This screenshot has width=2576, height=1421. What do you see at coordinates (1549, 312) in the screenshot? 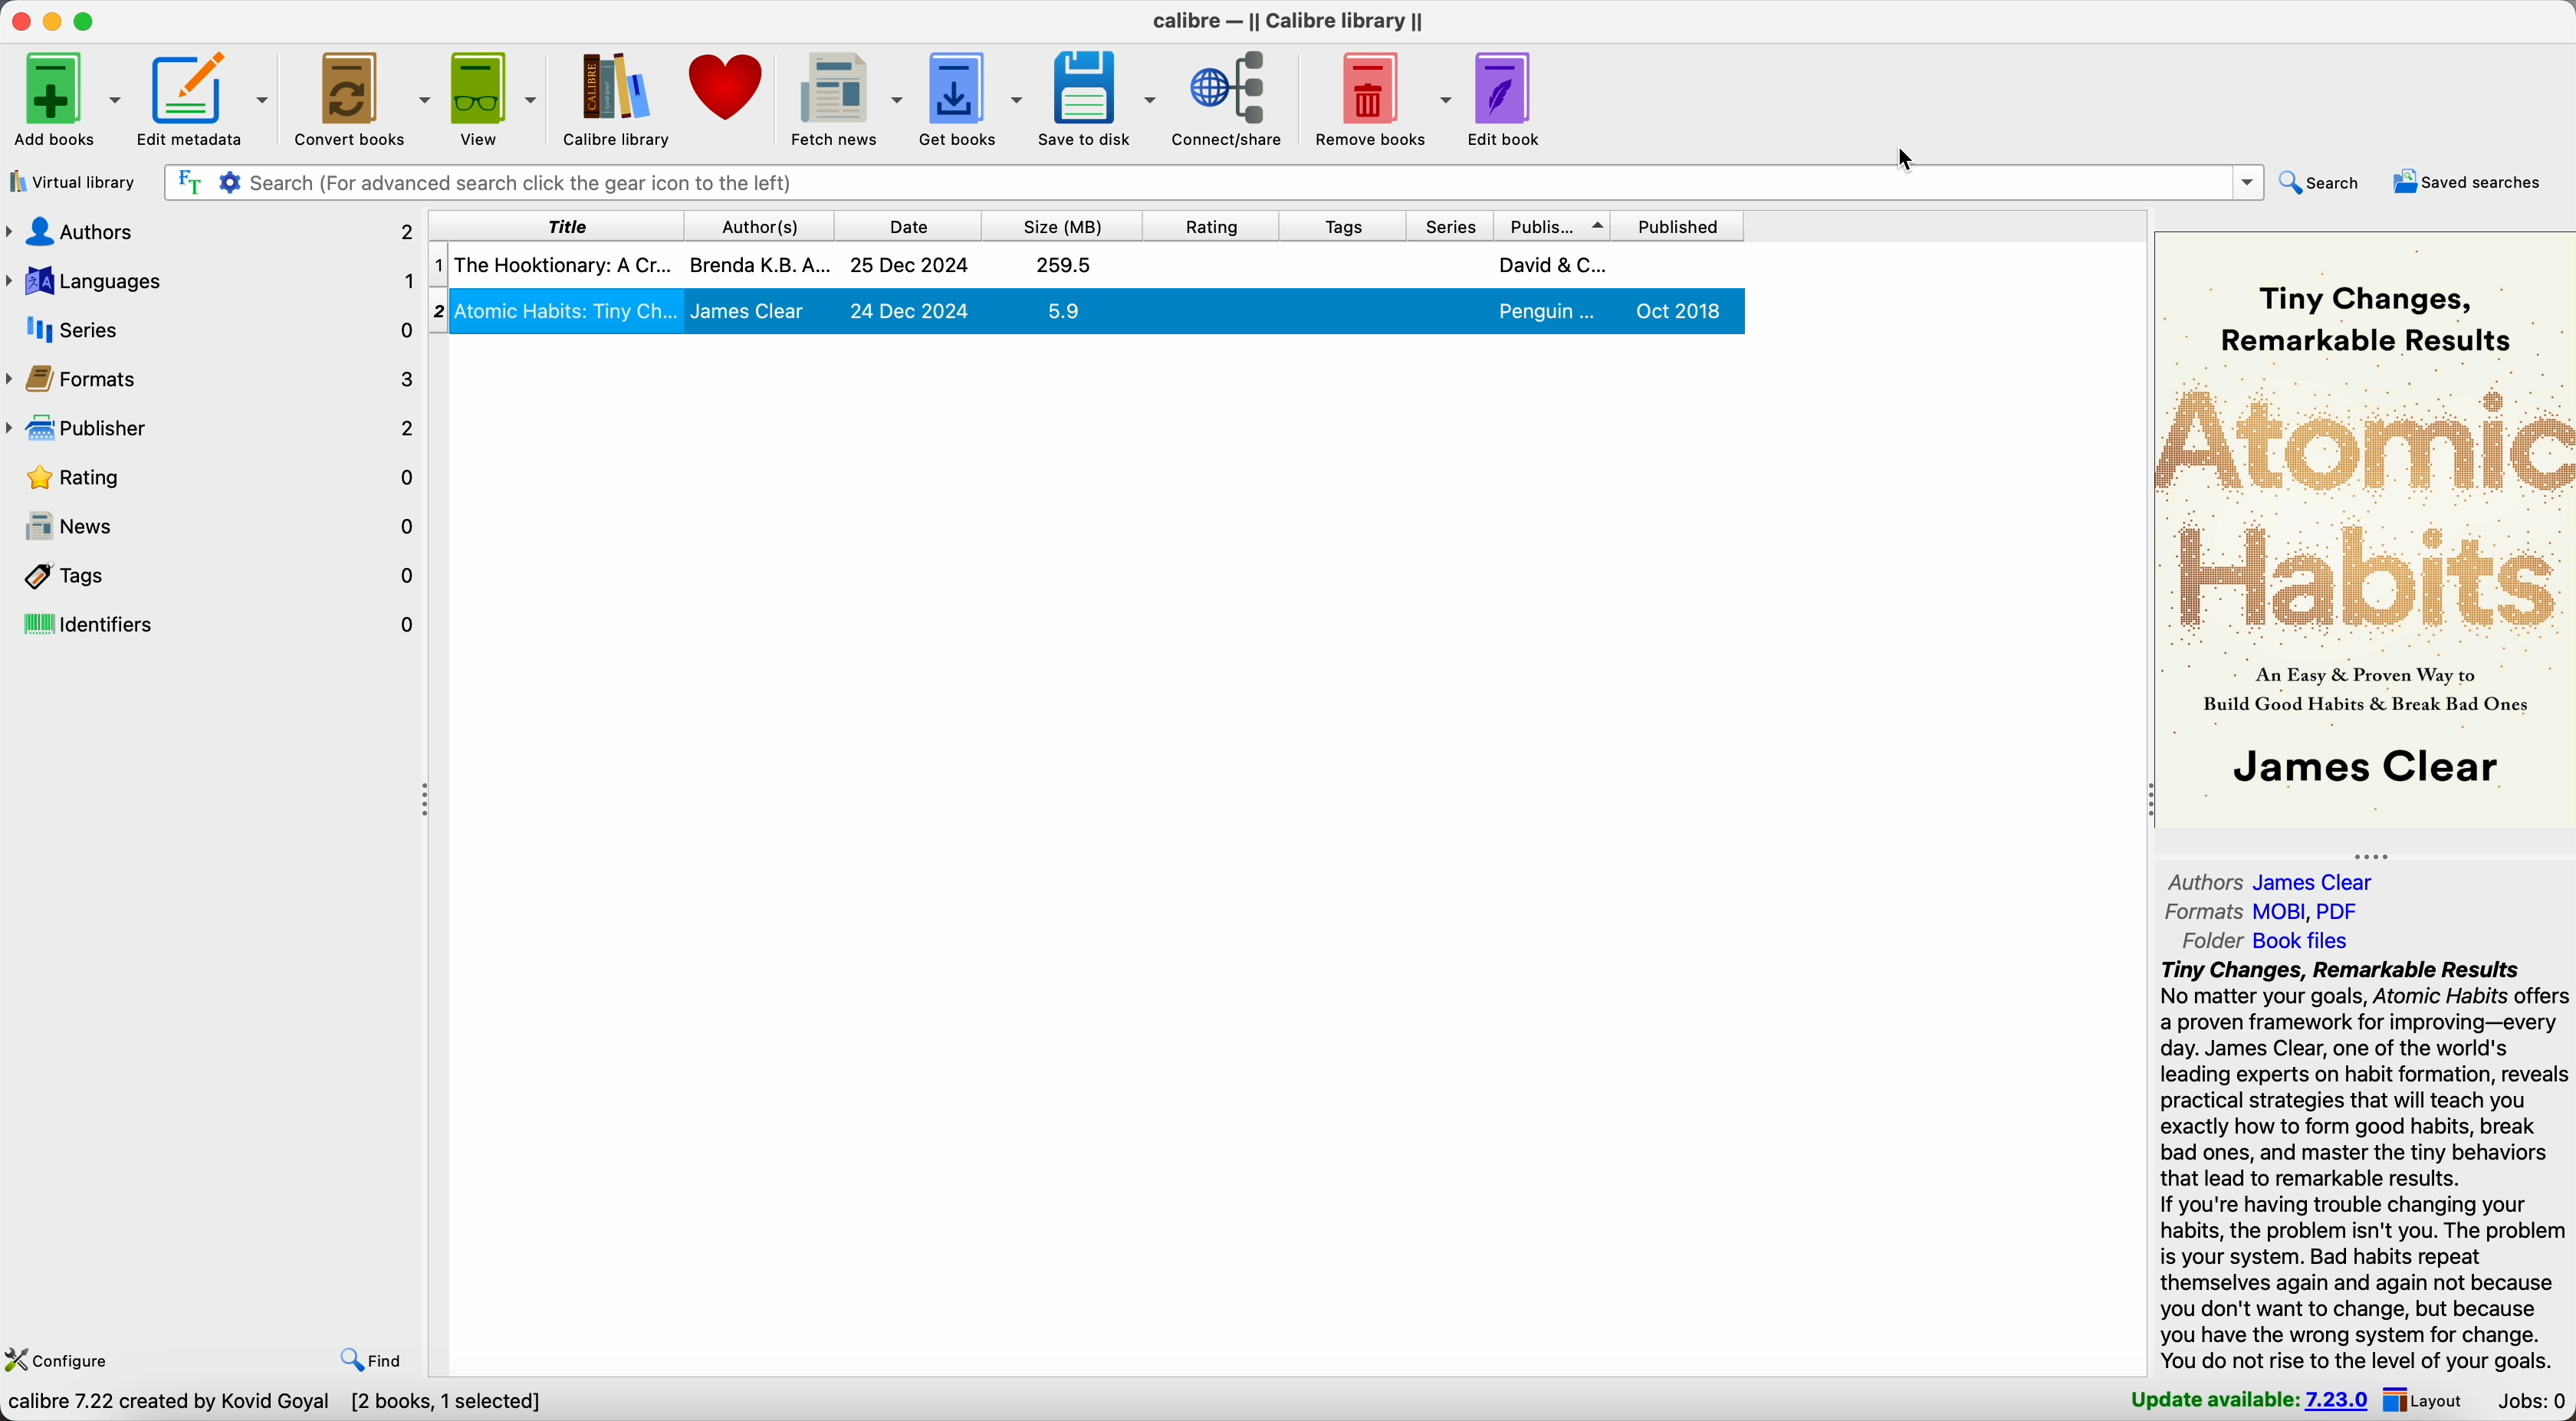
I see `Penguin` at bounding box center [1549, 312].